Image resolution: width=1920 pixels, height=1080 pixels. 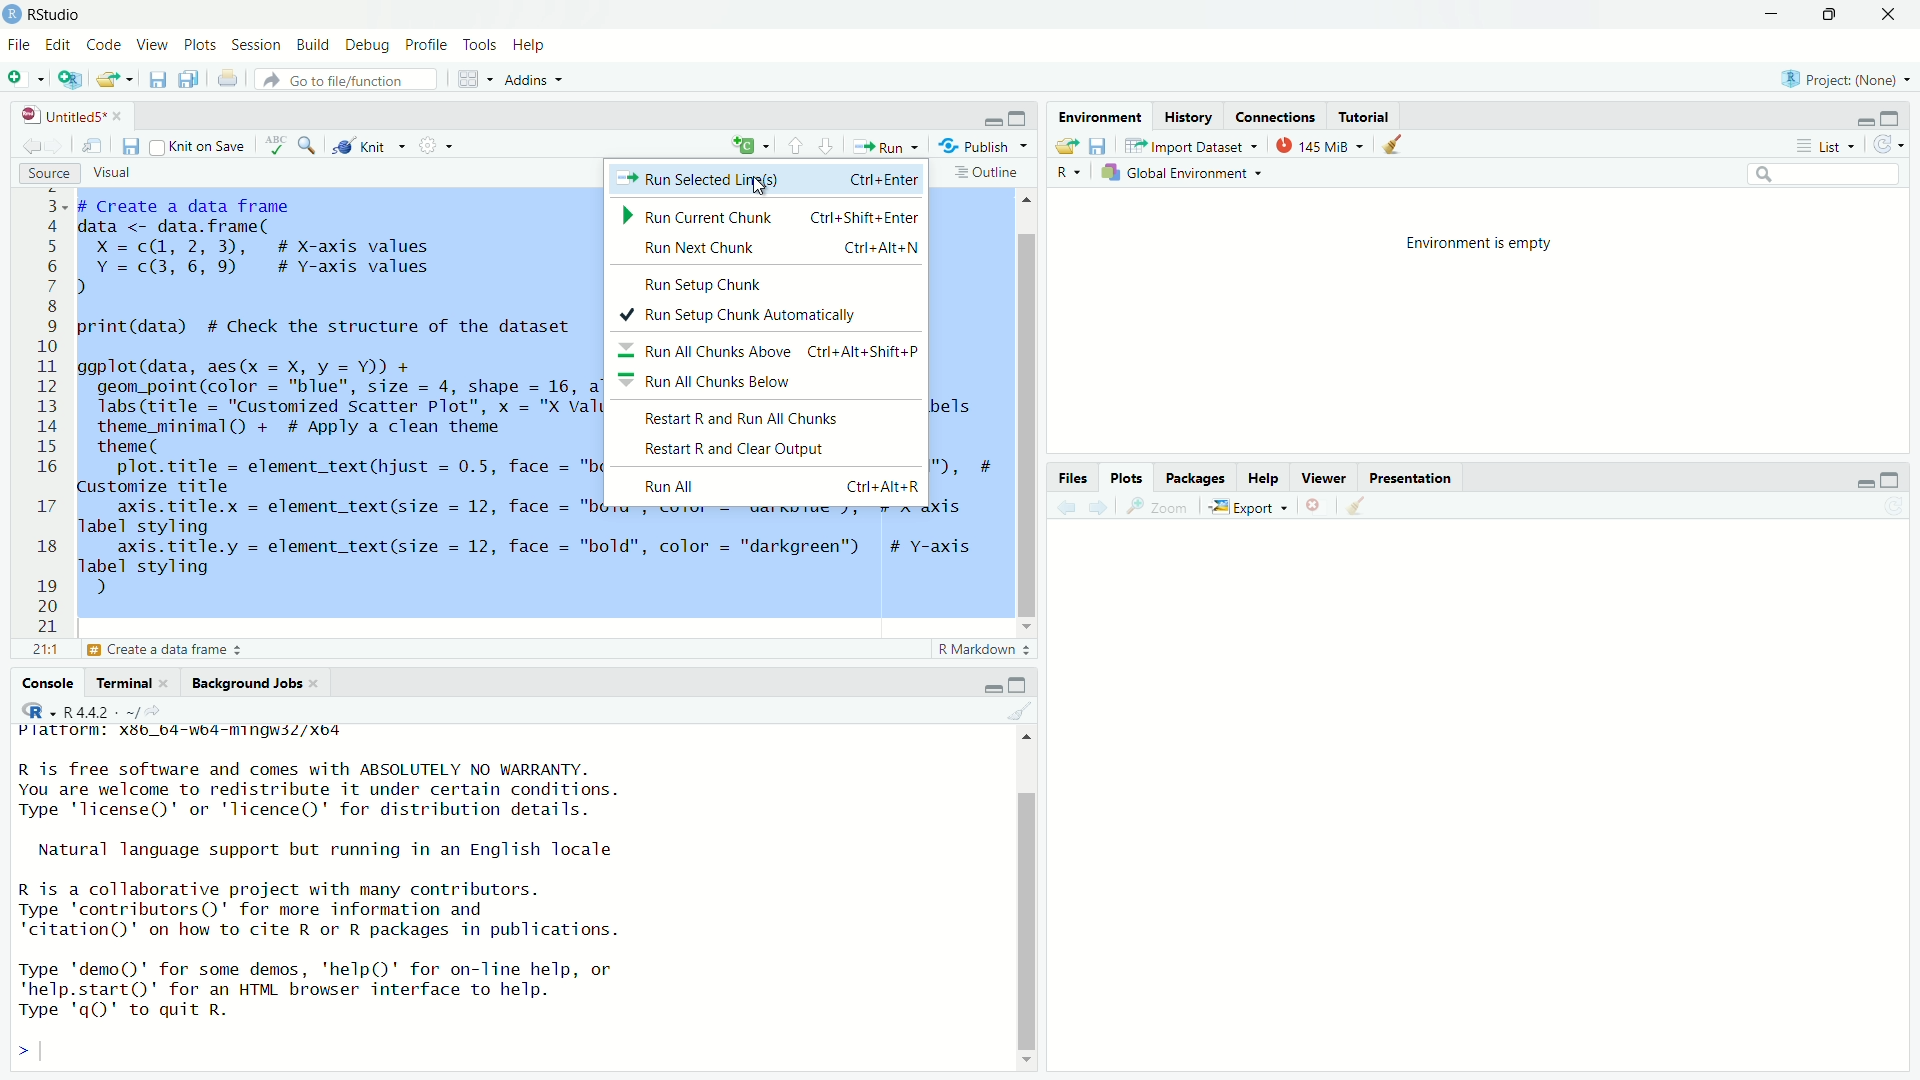 What do you see at coordinates (991, 123) in the screenshot?
I see `minimize` at bounding box center [991, 123].